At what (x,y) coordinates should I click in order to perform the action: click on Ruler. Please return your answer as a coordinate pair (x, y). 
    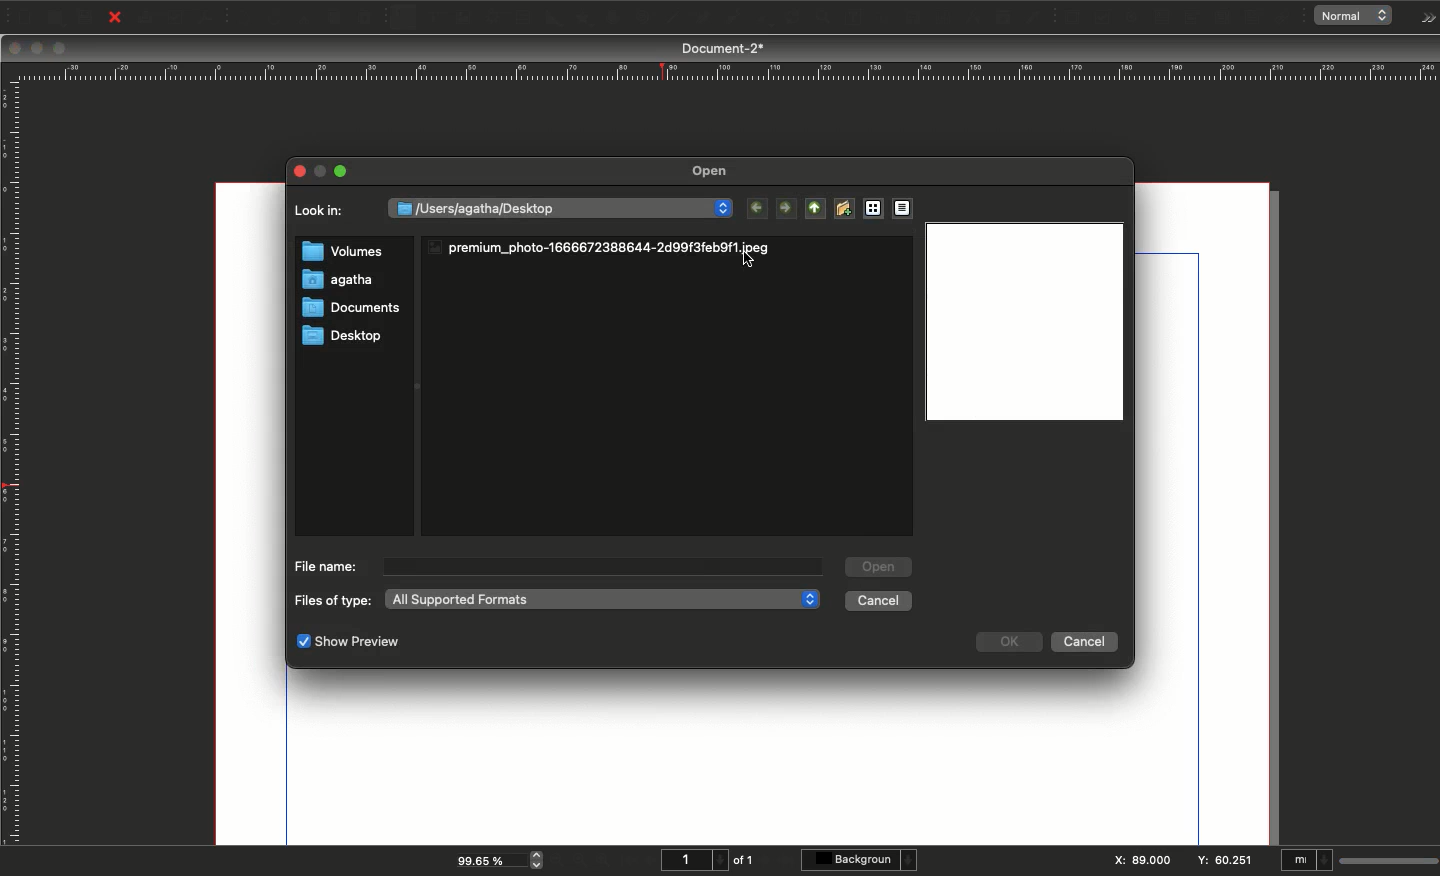
    Looking at the image, I should click on (725, 72).